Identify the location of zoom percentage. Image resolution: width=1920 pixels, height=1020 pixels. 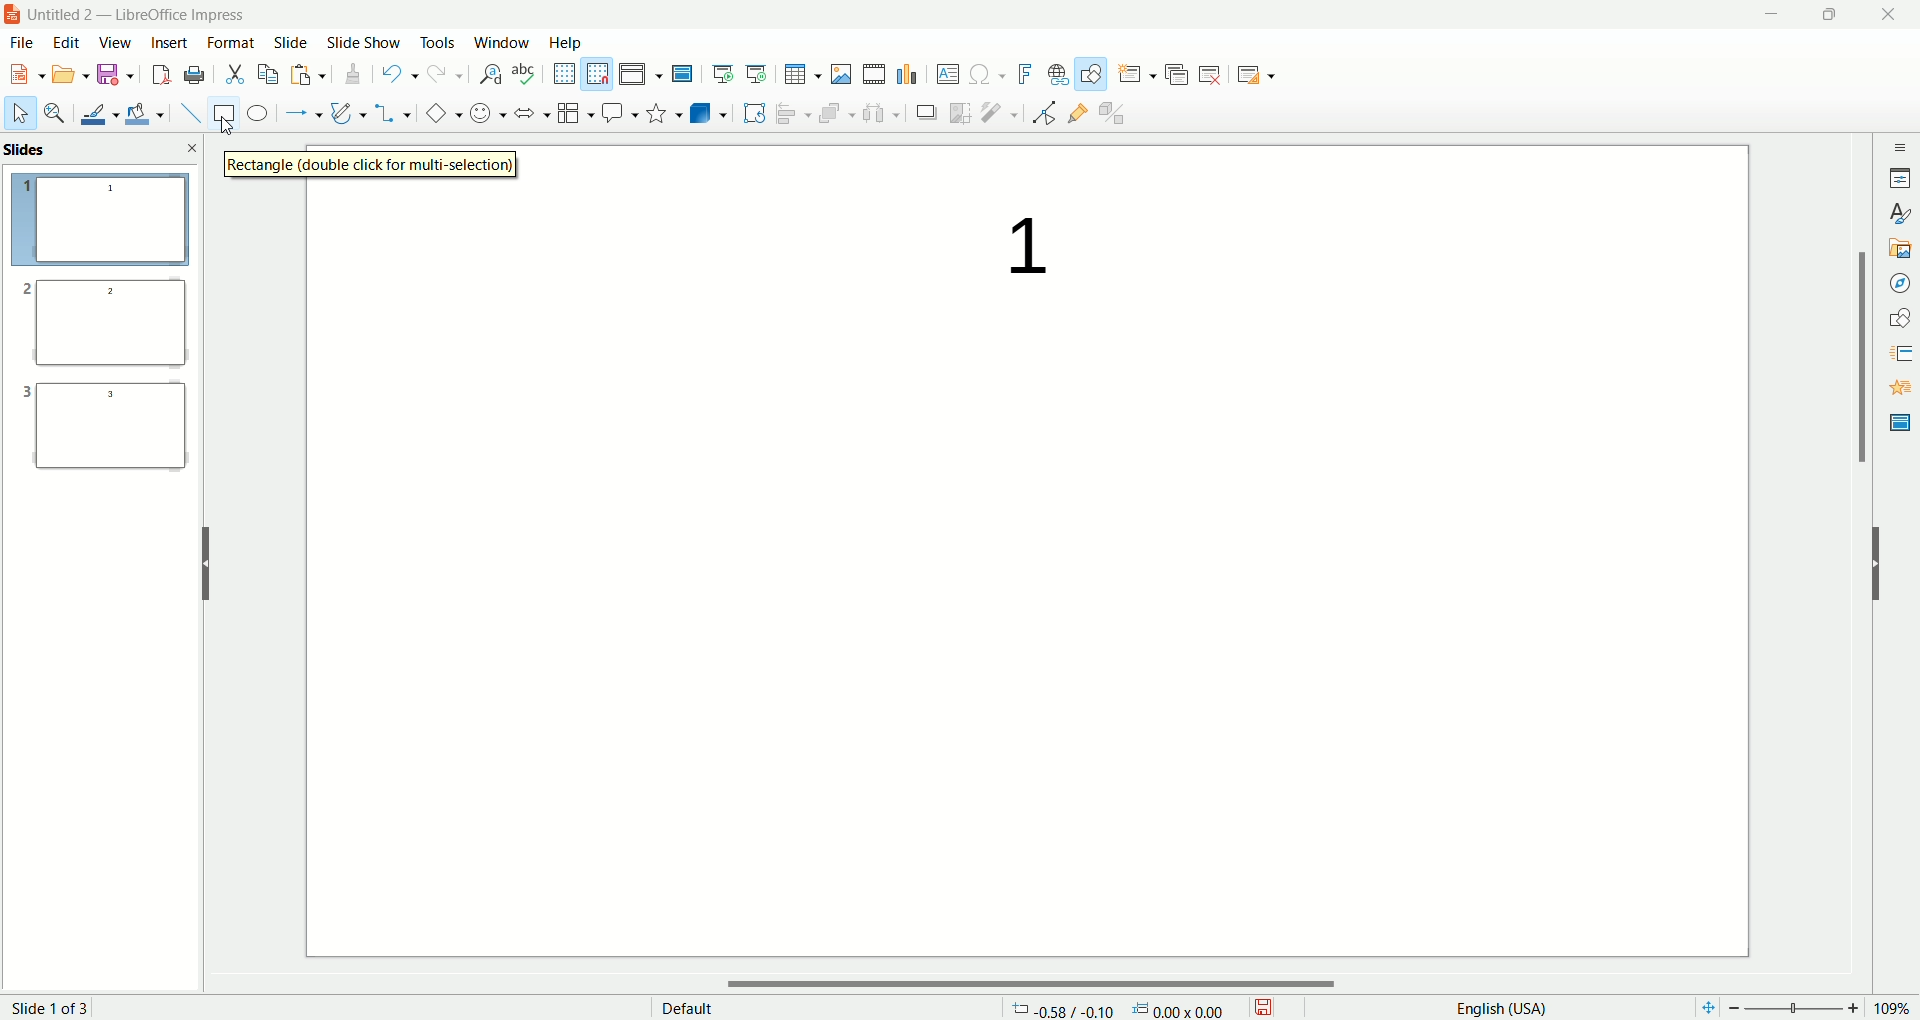
(1897, 1008).